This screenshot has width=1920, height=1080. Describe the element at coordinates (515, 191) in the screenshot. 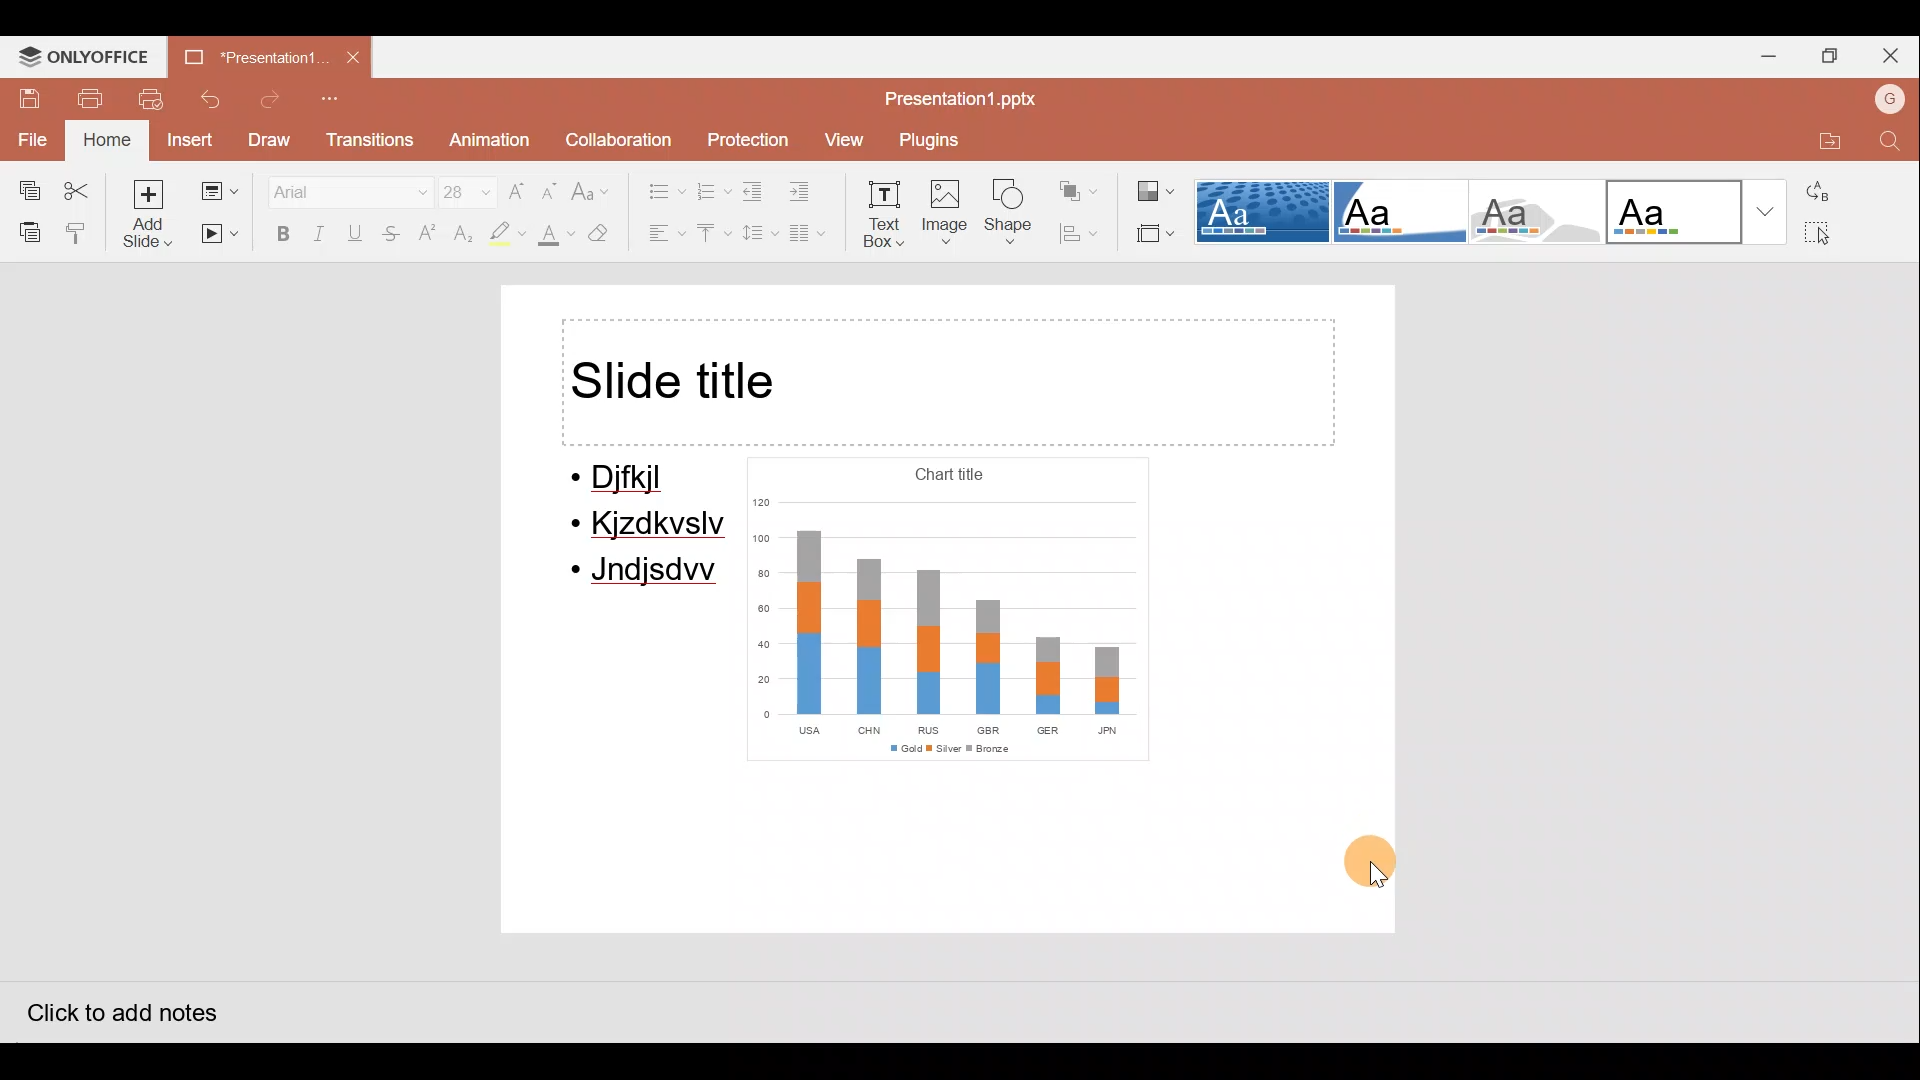

I see `Increase font size` at that location.